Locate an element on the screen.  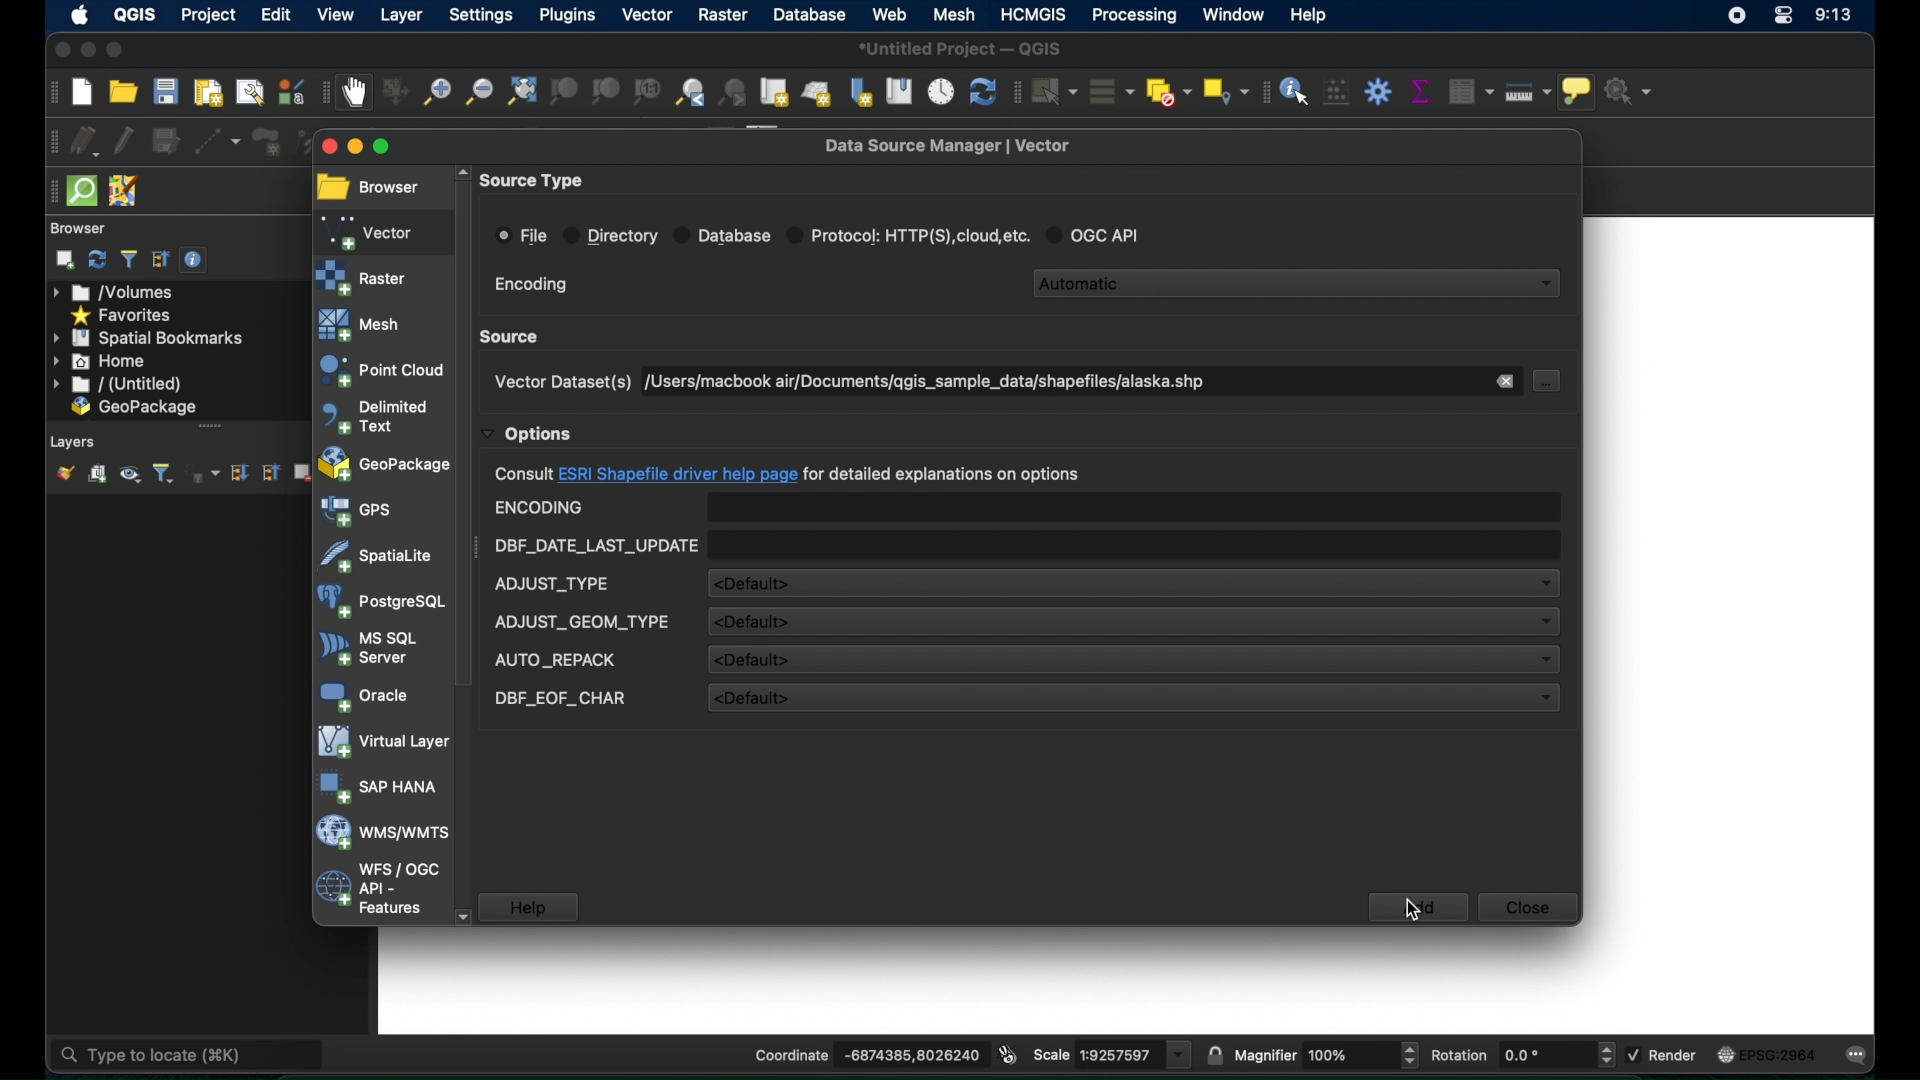
source is located at coordinates (513, 336).